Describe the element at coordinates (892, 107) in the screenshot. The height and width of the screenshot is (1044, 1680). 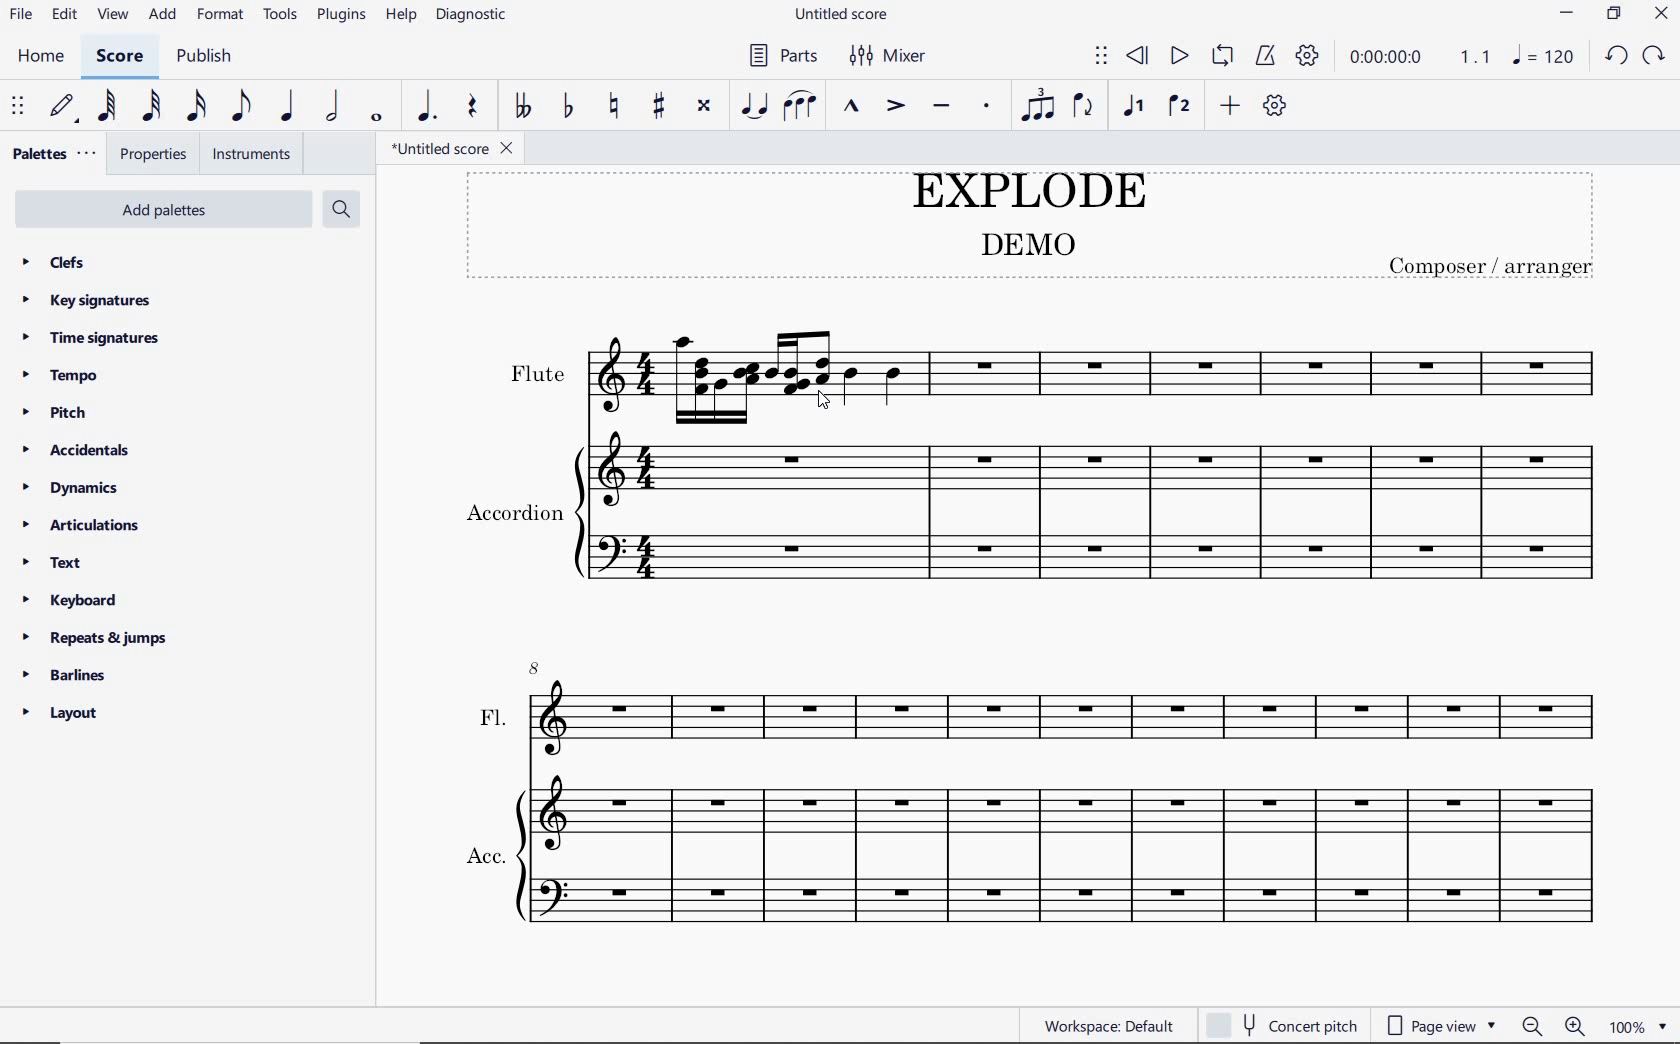
I see `accent` at that location.